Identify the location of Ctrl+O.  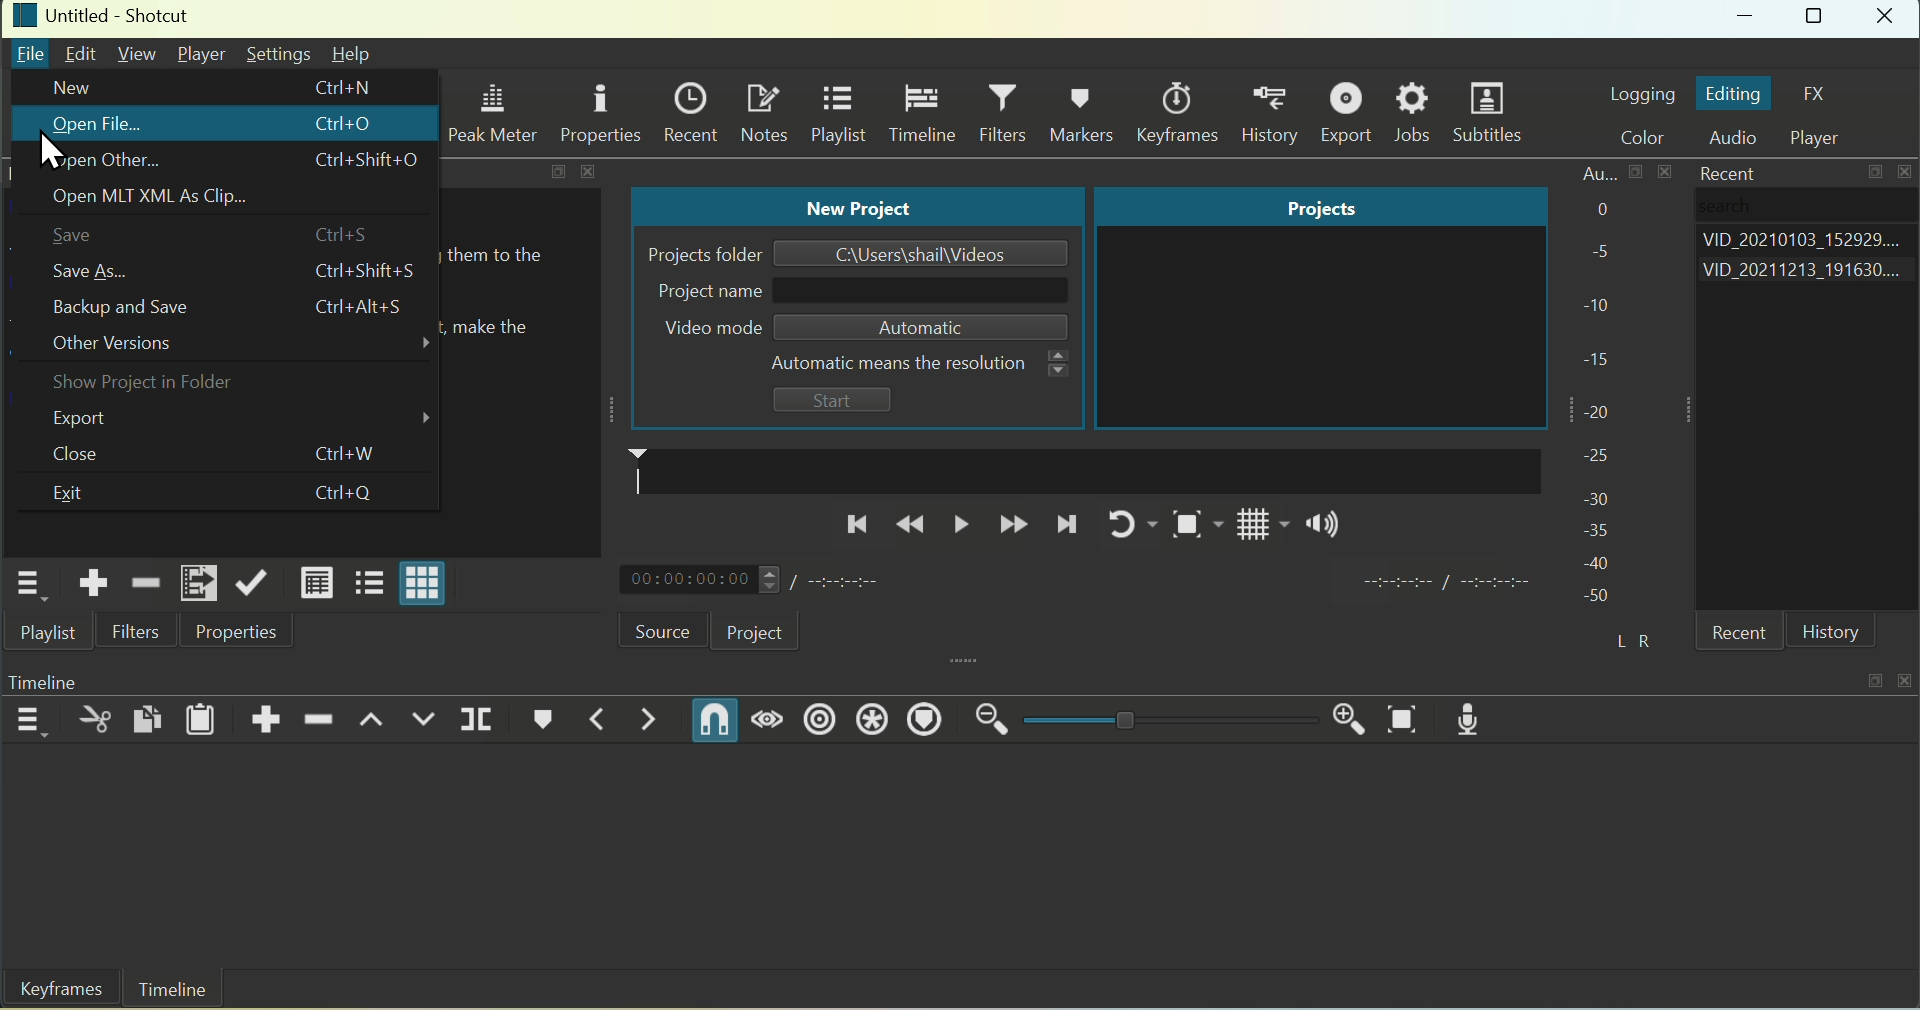
(357, 123).